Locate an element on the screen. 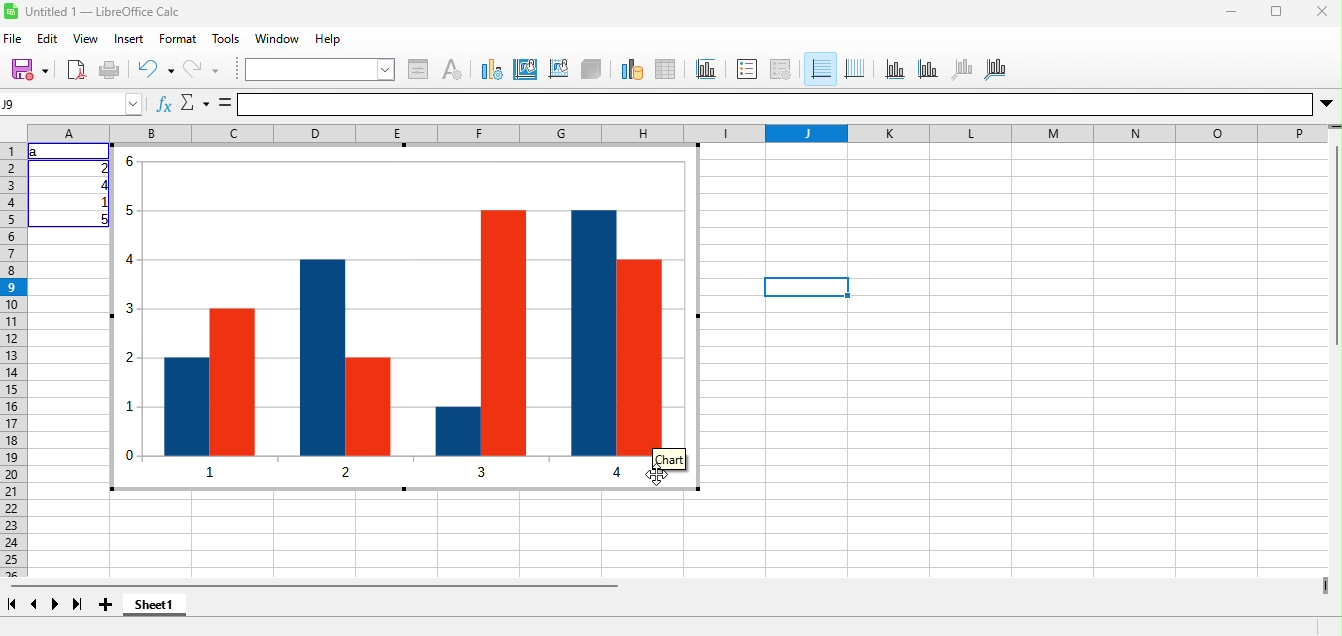  chart element is located at coordinates (320, 70).